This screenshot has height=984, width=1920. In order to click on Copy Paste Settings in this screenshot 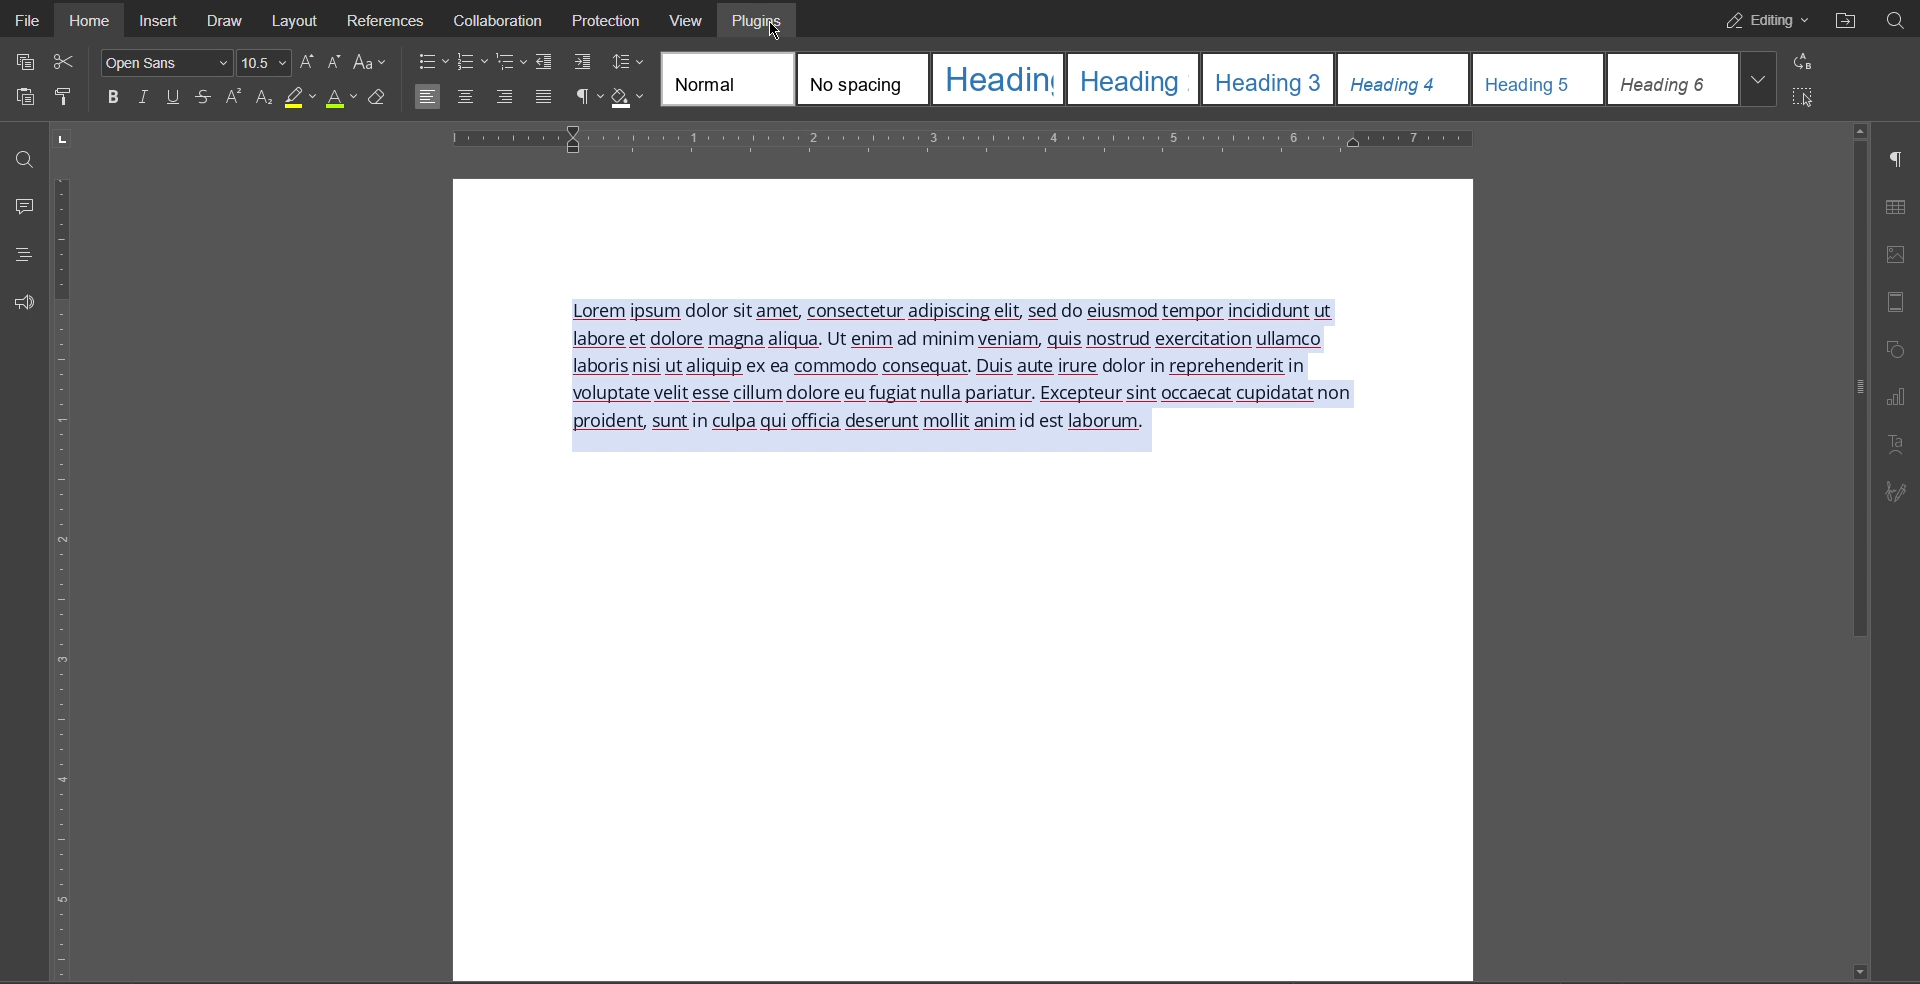, I will do `click(23, 60)`.